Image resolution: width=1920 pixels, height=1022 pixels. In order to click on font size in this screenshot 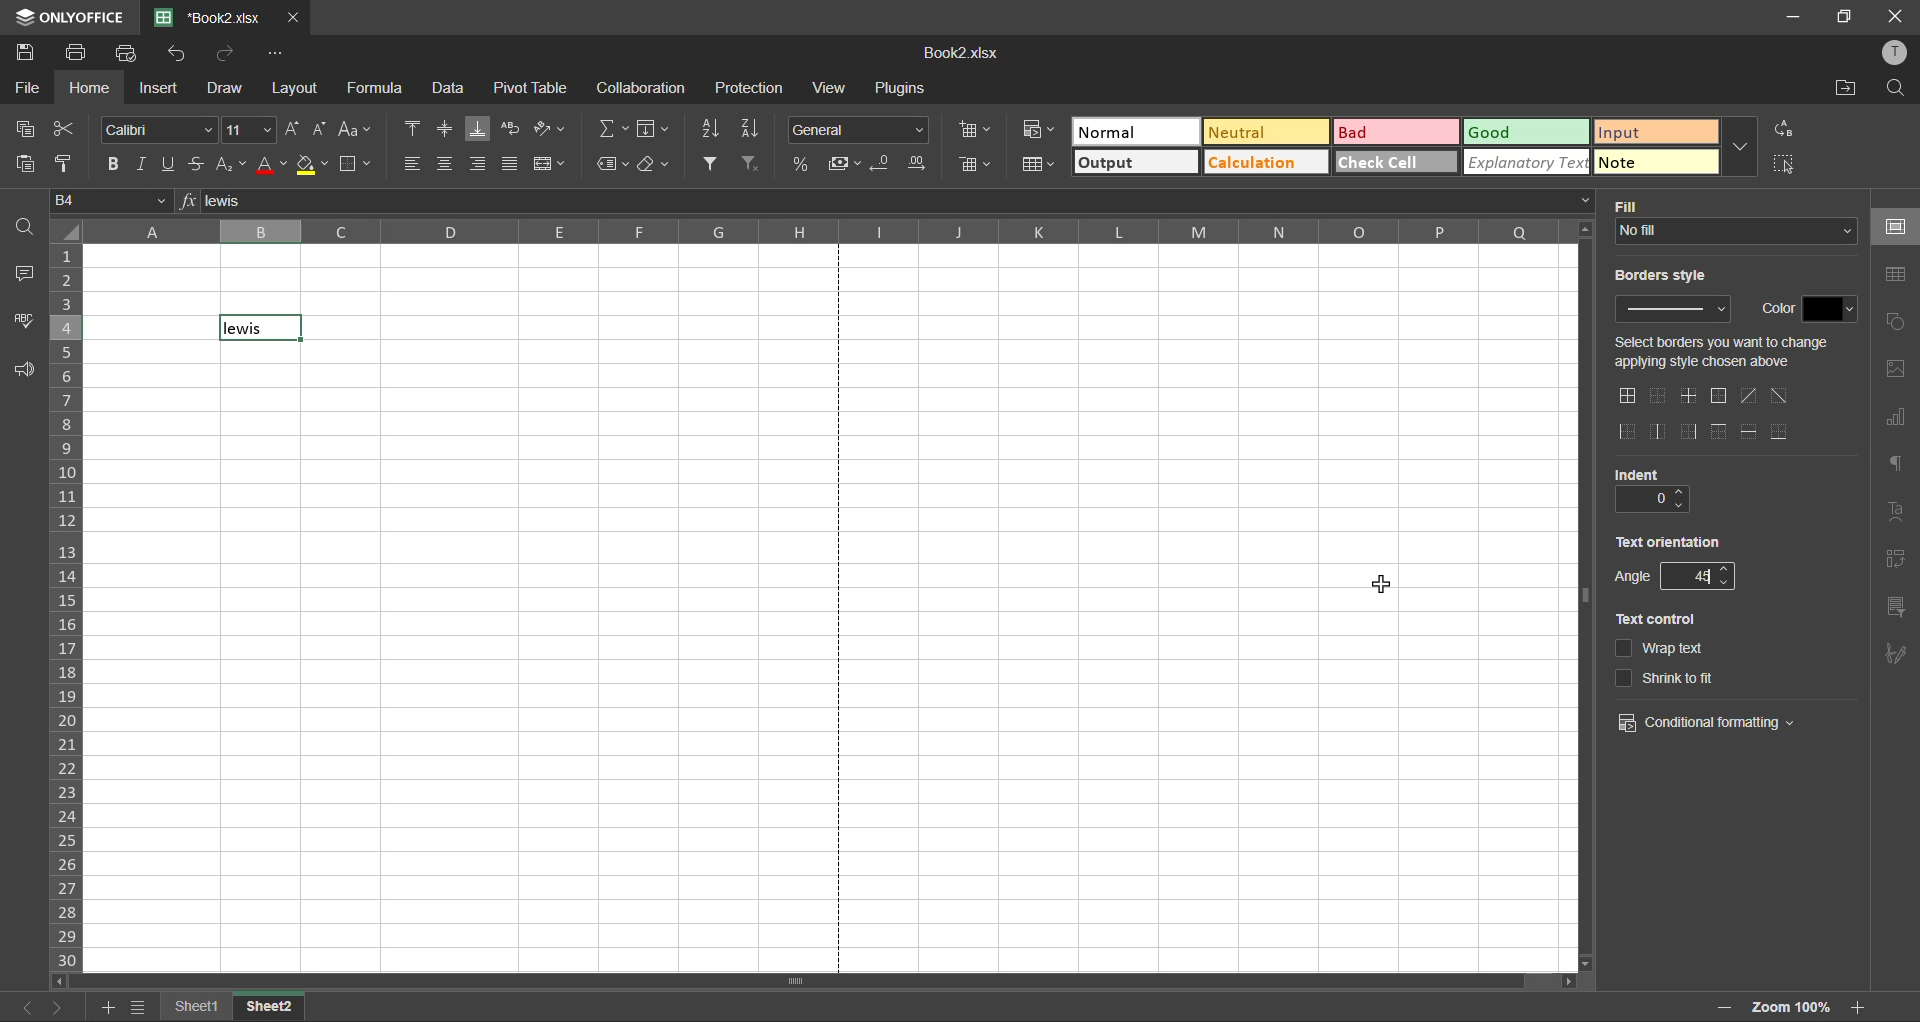, I will do `click(246, 133)`.